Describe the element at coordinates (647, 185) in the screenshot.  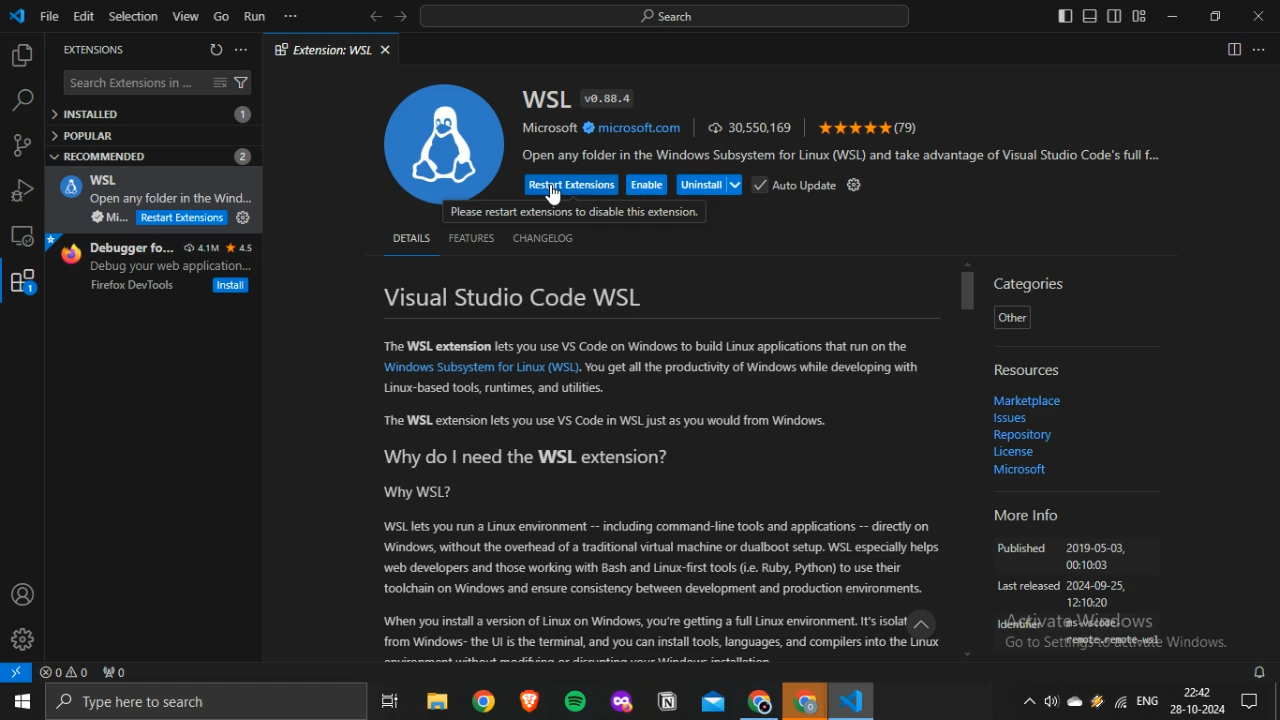
I see `Enable` at that location.